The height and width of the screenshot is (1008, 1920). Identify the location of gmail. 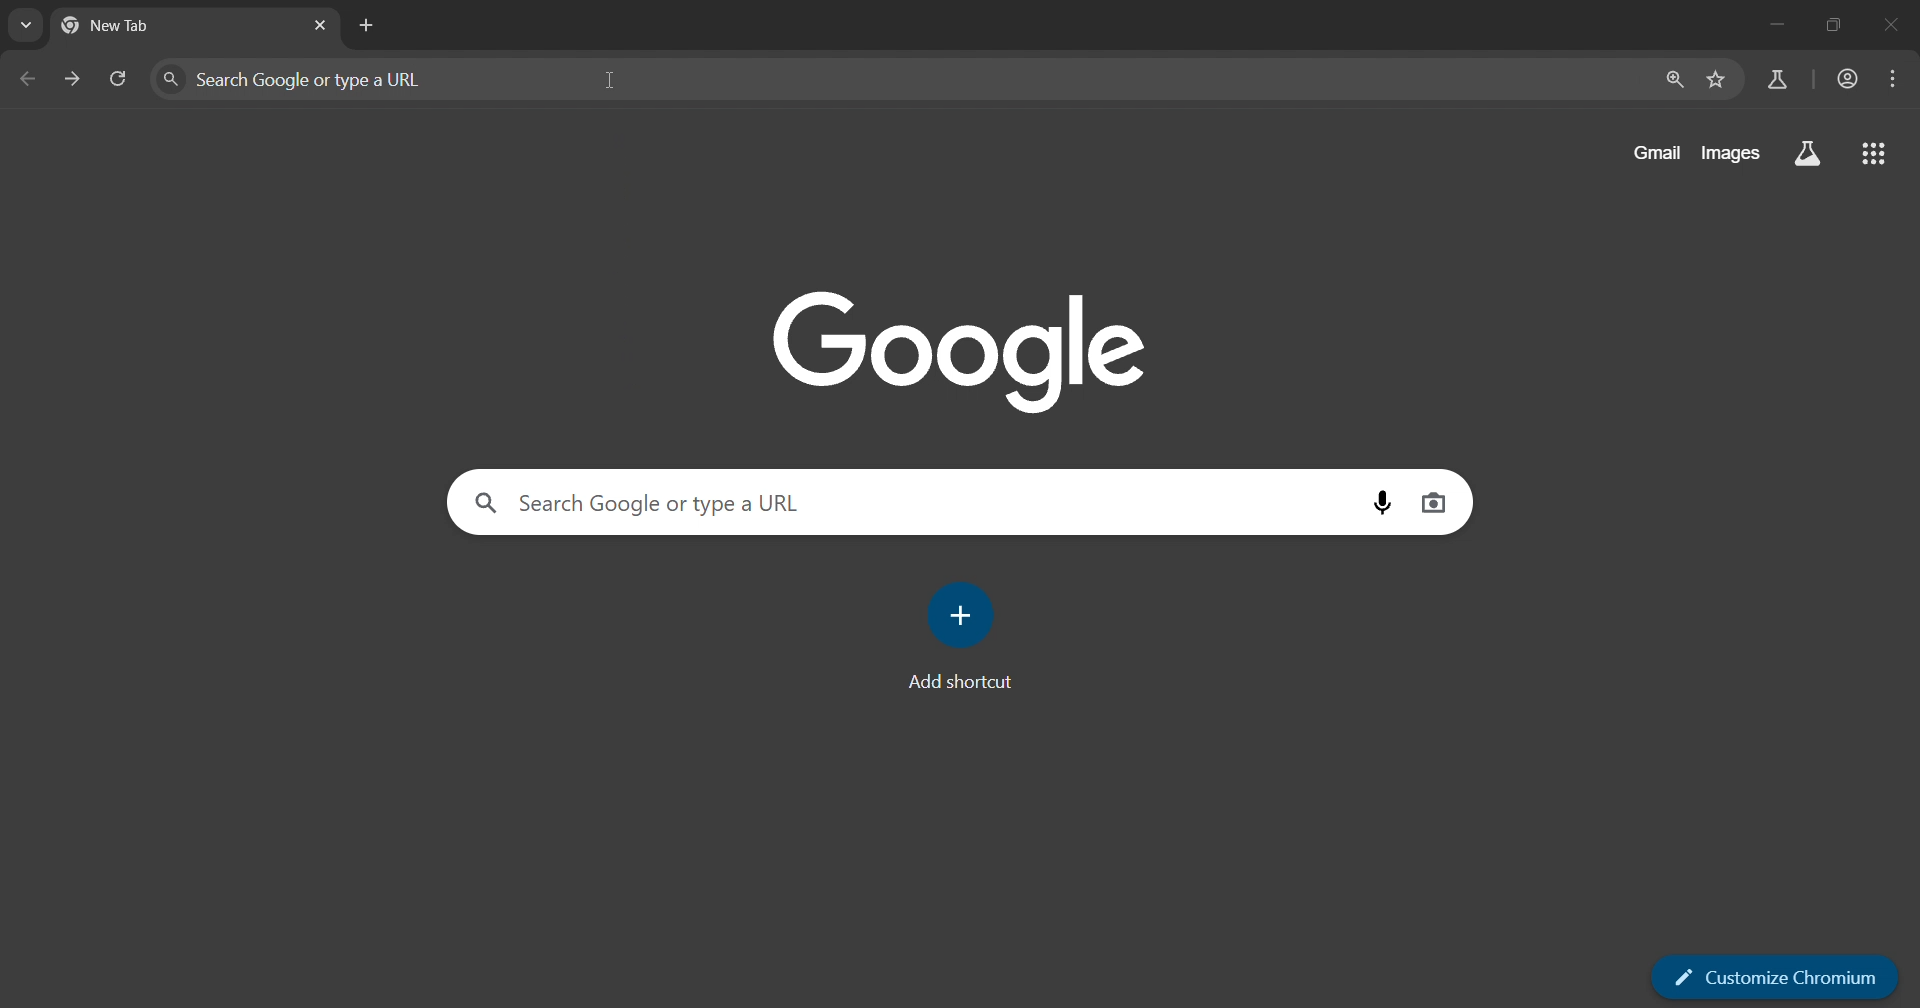
(1656, 150).